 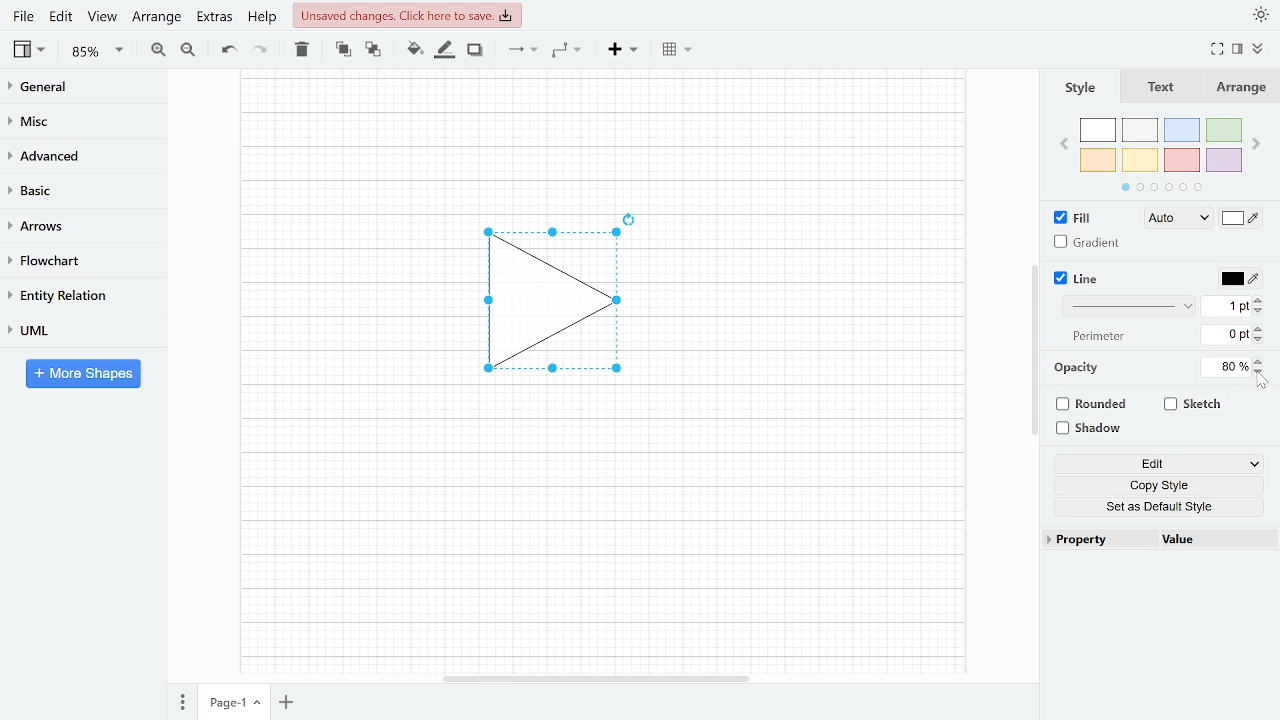 What do you see at coordinates (1260, 341) in the screenshot?
I see `Decrease perimeter` at bounding box center [1260, 341].